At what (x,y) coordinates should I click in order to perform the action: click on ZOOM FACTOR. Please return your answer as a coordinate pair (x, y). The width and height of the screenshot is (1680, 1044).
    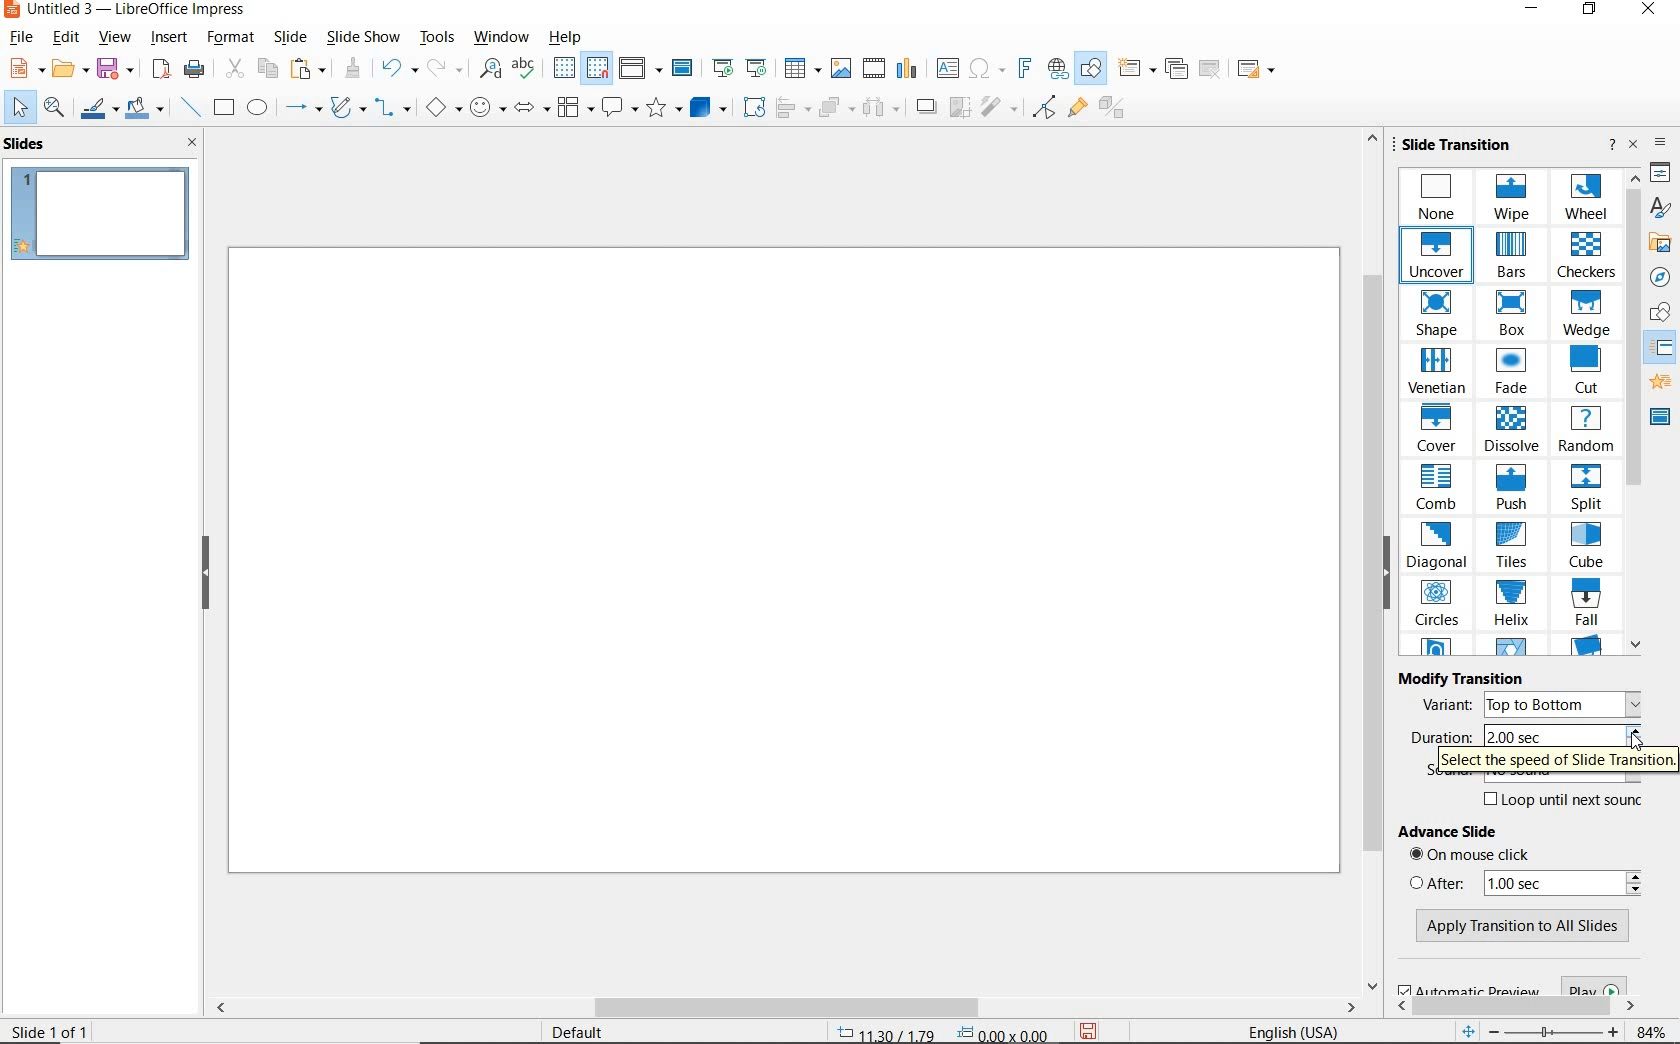
    Looking at the image, I should click on (1653, 1029).